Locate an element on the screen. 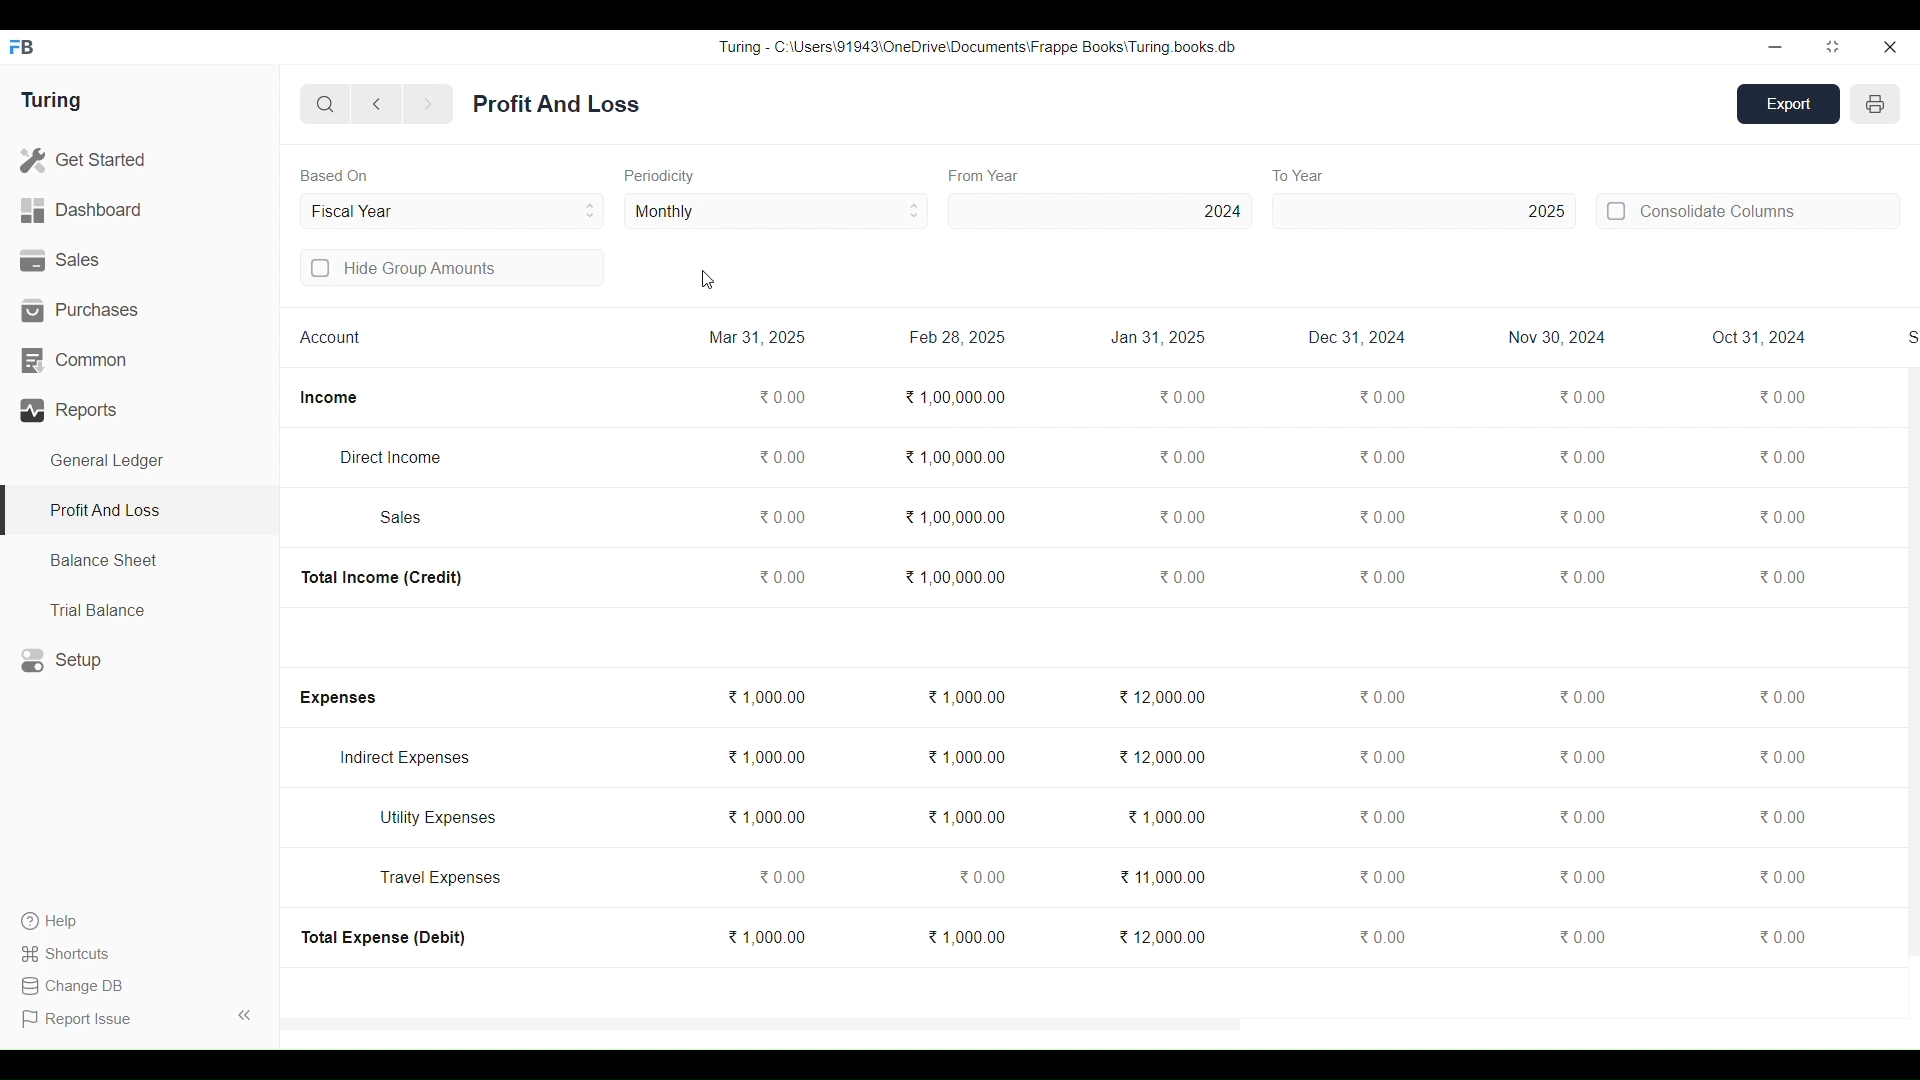 The height and width of the screenshot is (1080, 1920). 1,000.00 is located at coordinates (965, 757).